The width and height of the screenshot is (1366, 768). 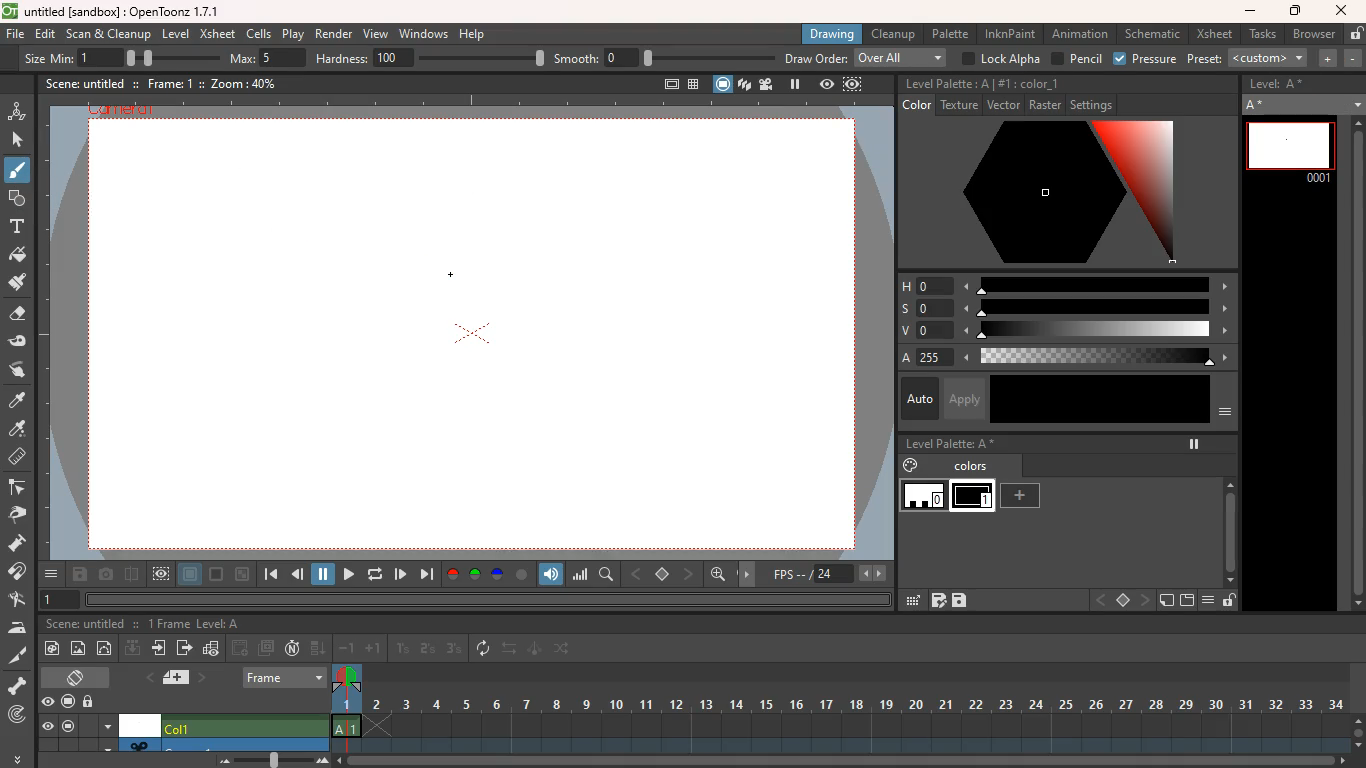 What do you see at coordinates (49, 703) in the screenshot?
I see `eye` at bounding box center [49, 703].